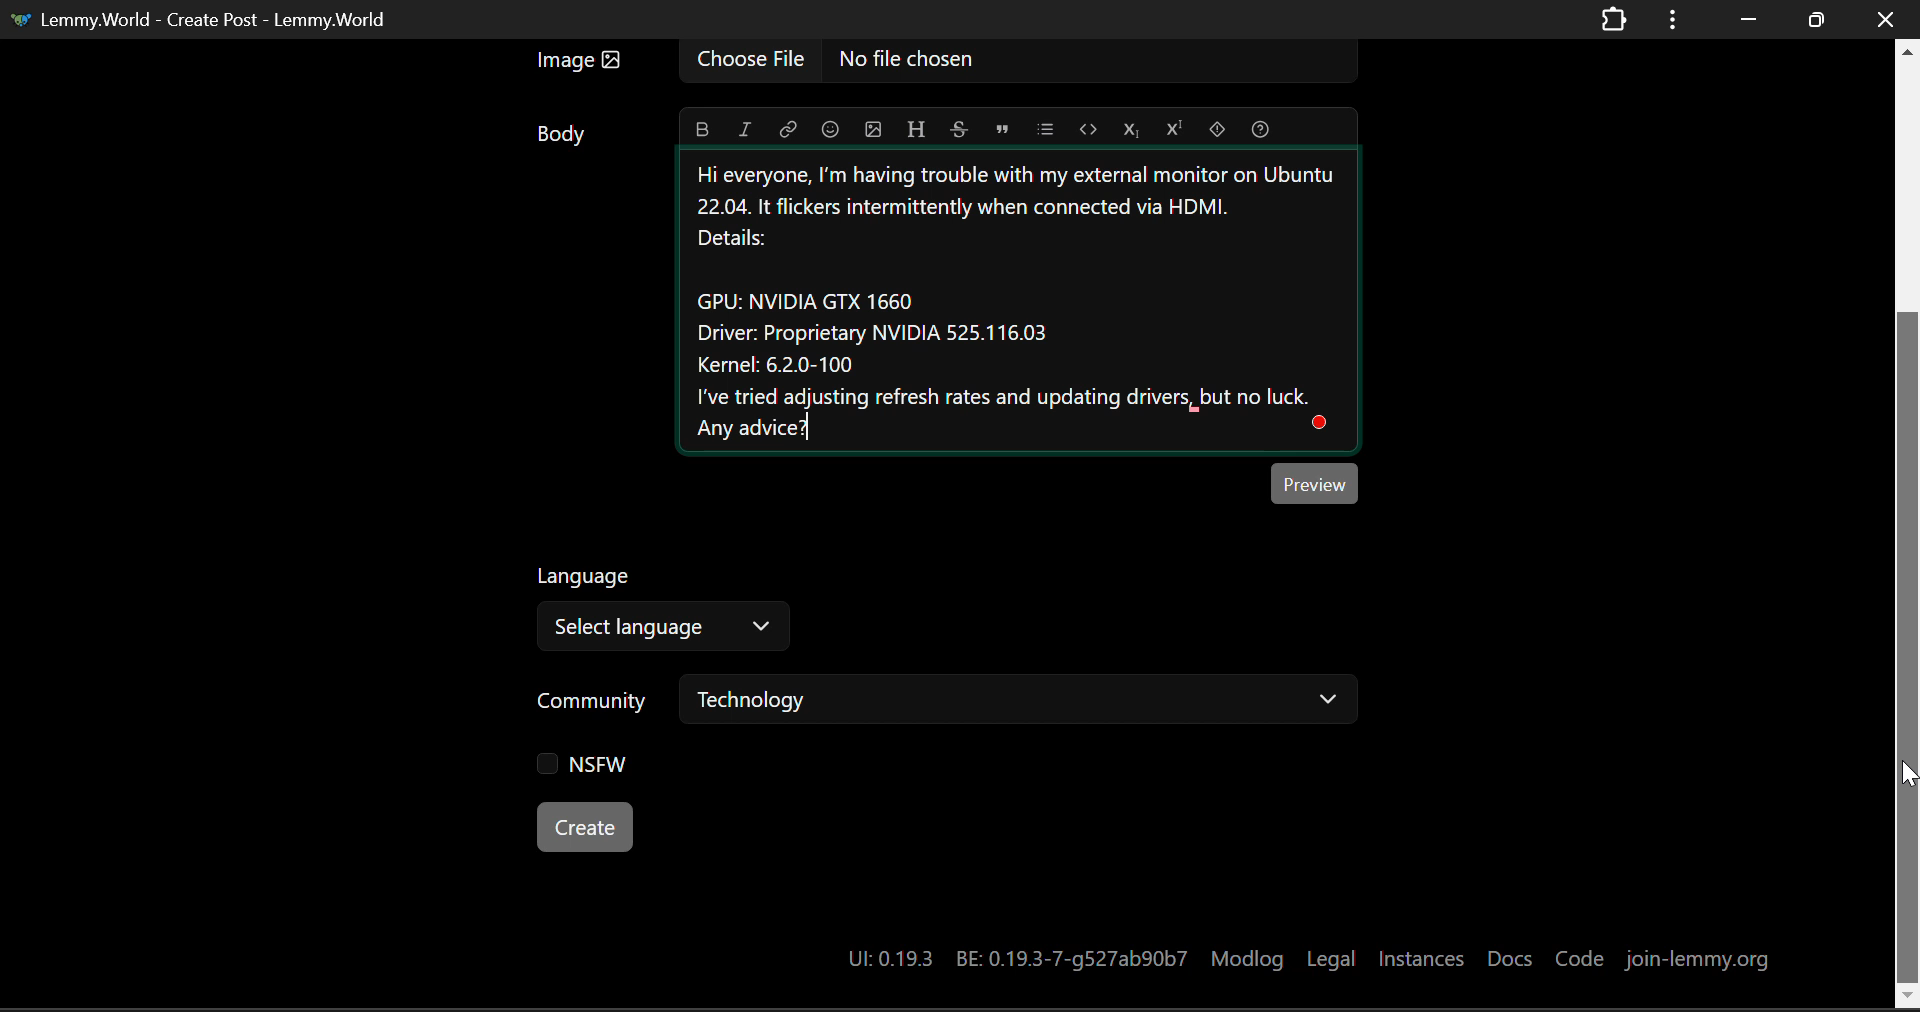 This screenshot has width=1920, height=1012. Describe the element at coordinates (703, 129) in the screenshot. I see `Bold` at that location.